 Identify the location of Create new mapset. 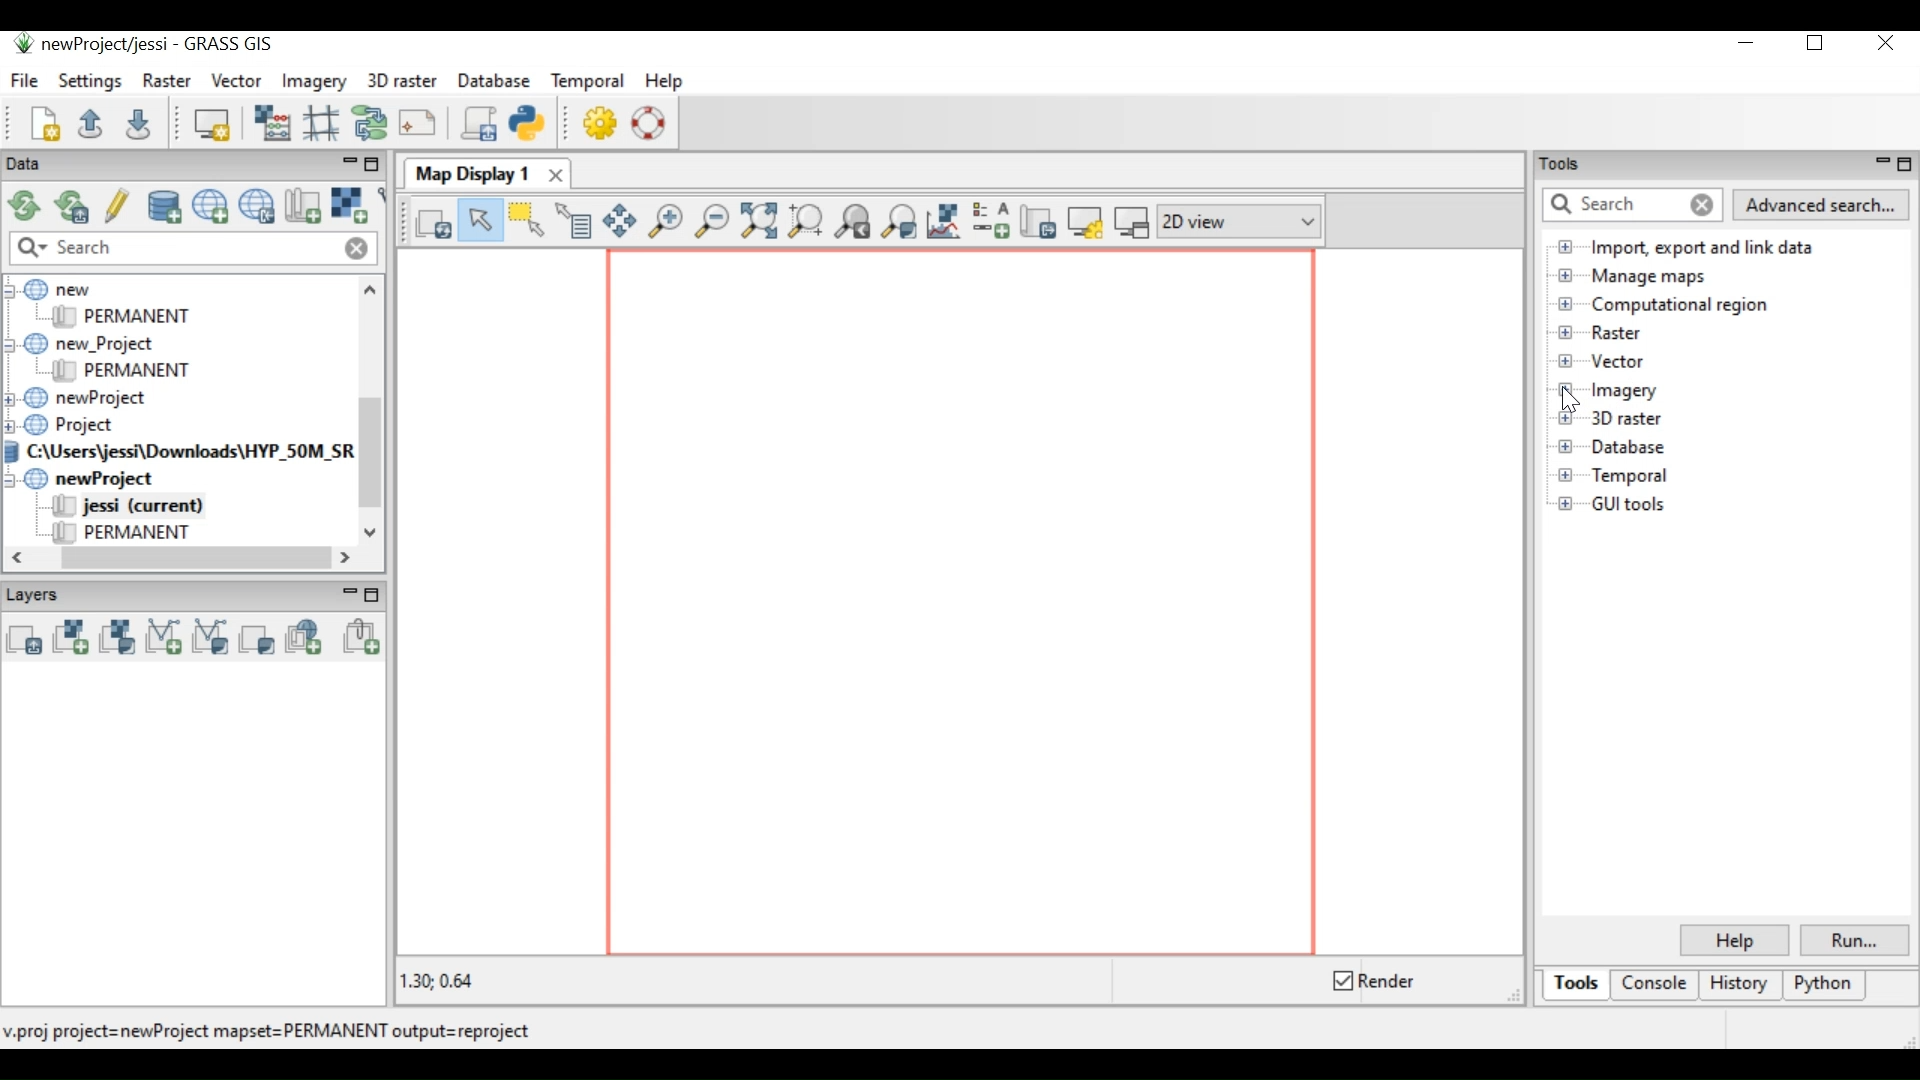
(302, 206).